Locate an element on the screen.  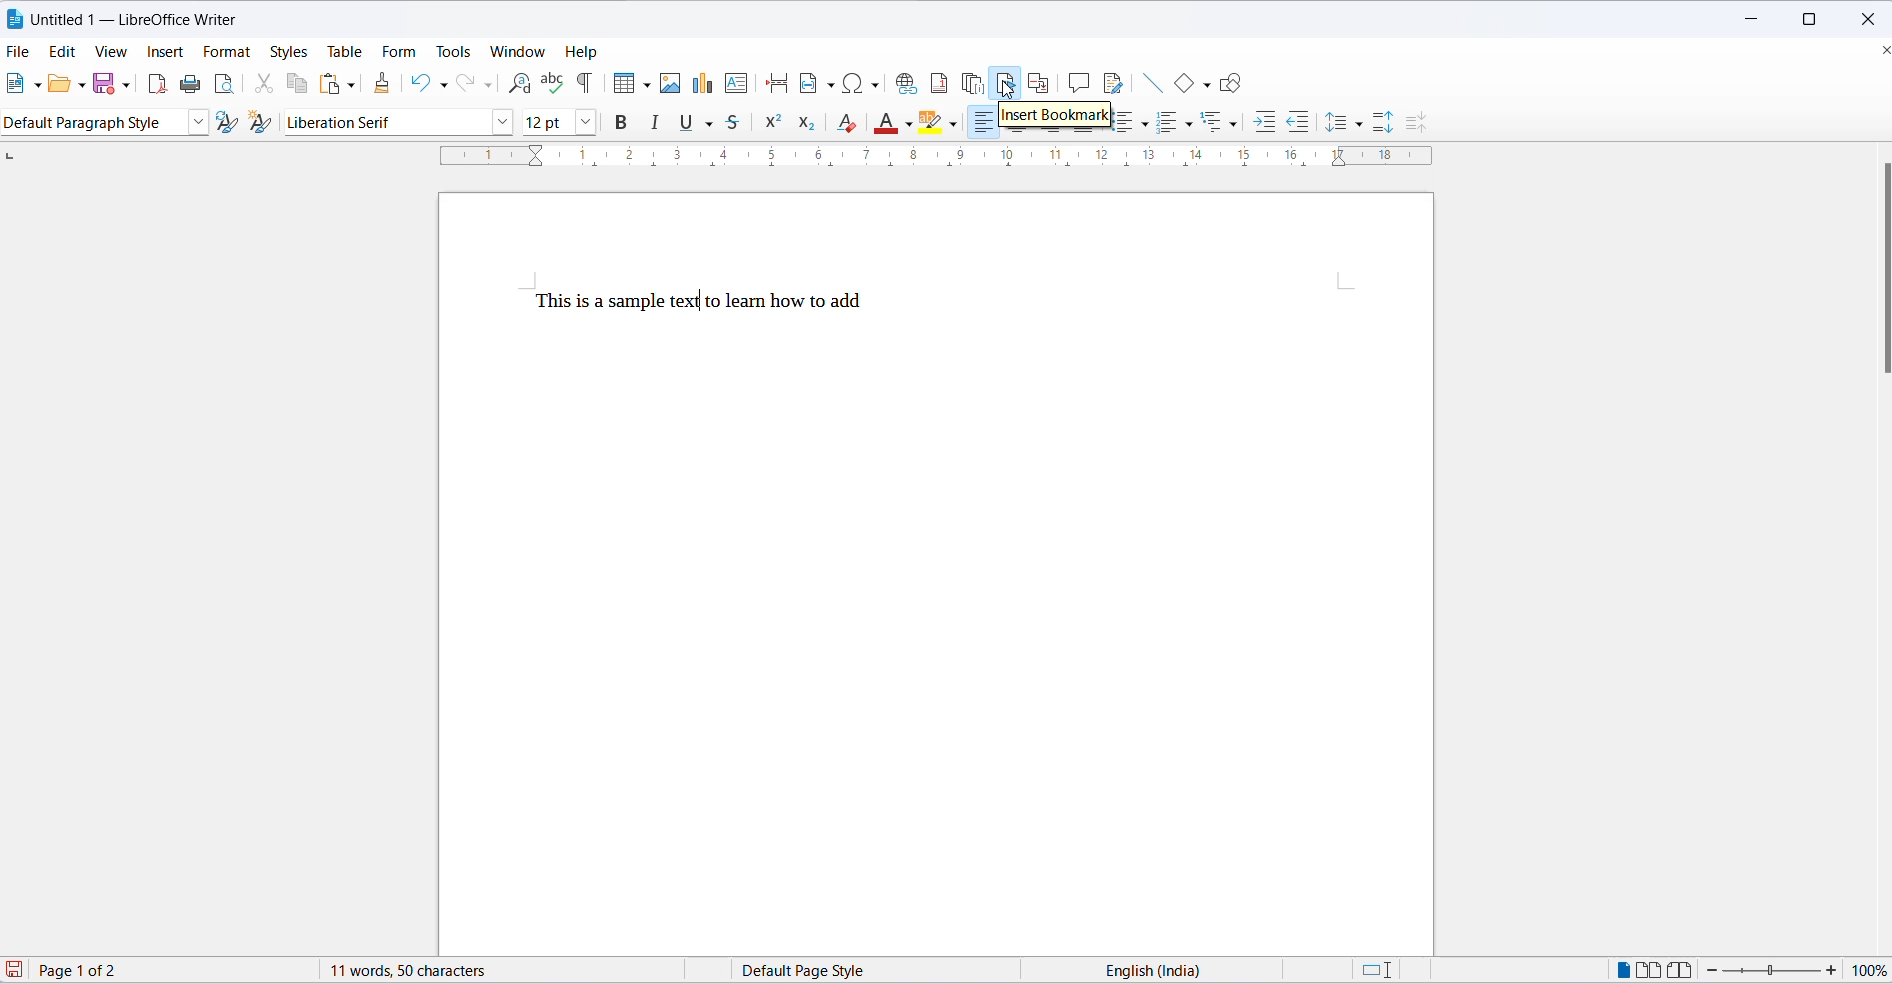
close document is located at coordinates (1879, 51).